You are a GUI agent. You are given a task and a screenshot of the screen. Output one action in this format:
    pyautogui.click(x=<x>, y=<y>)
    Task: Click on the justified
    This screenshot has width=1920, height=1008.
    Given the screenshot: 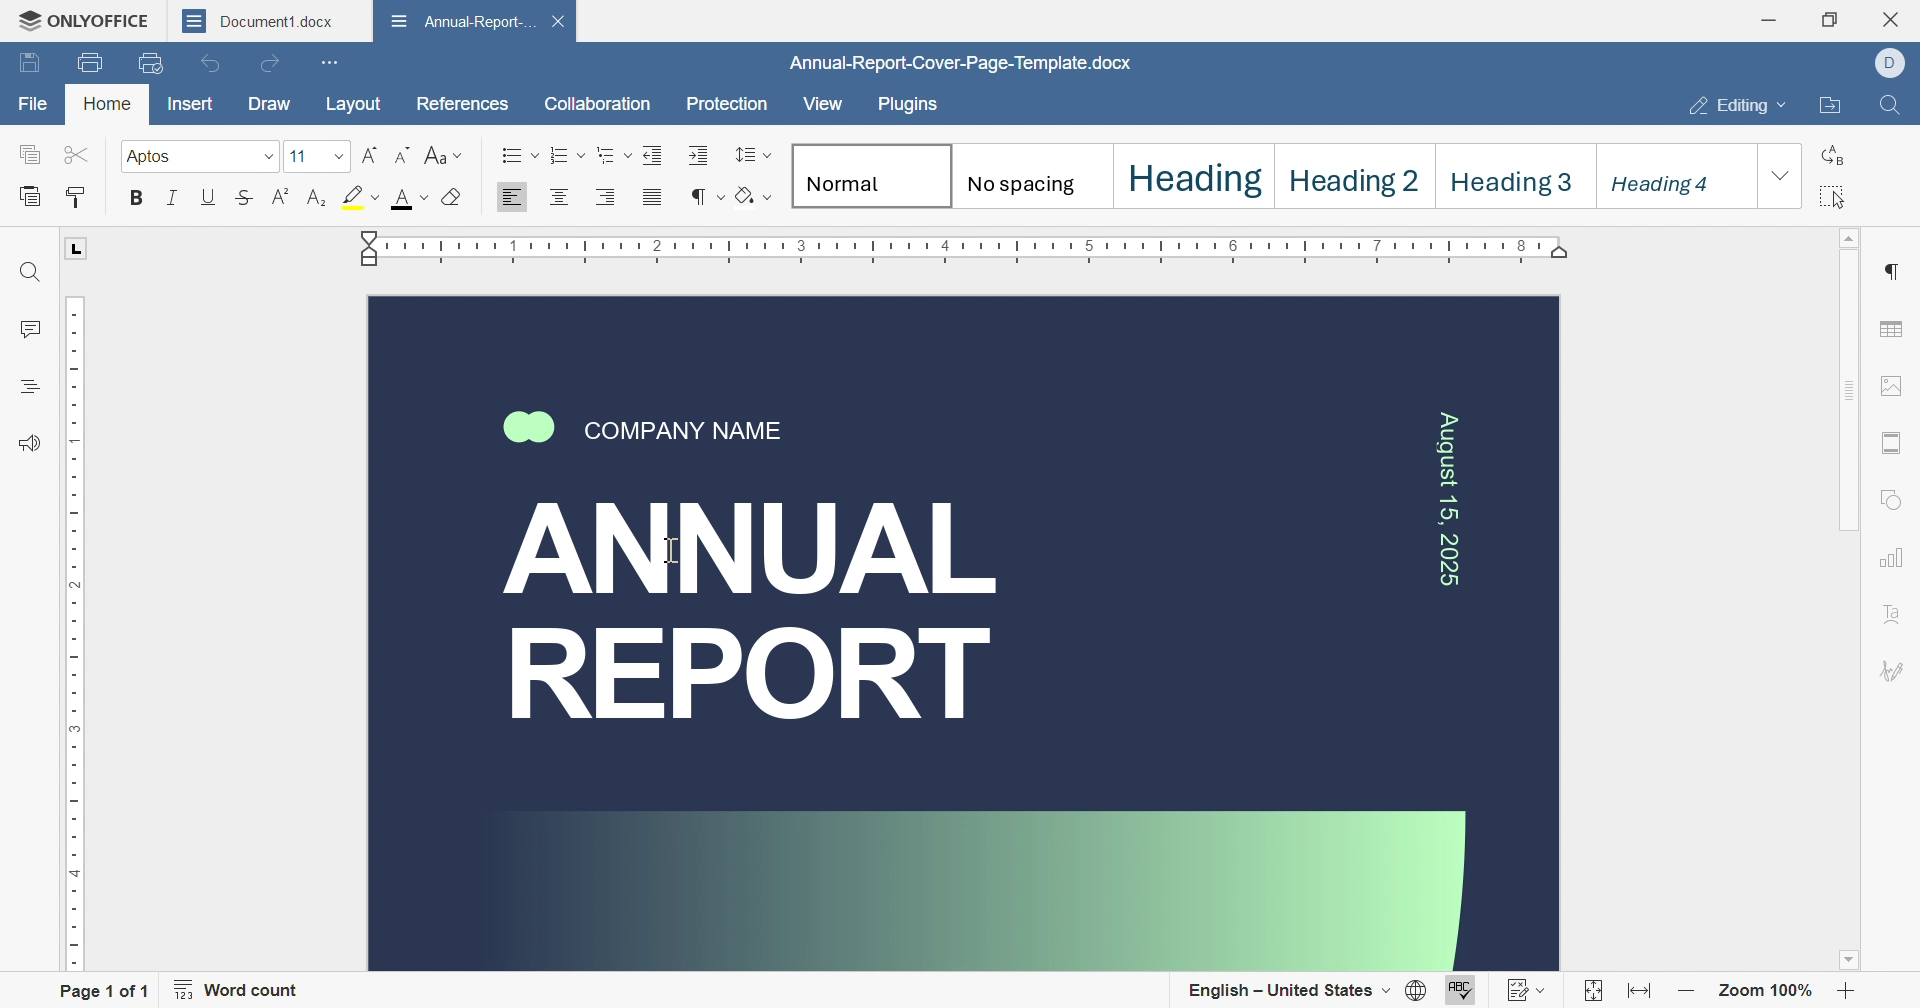 What is the action you would take?
    pyautogui.click(x=658, y=199)
    